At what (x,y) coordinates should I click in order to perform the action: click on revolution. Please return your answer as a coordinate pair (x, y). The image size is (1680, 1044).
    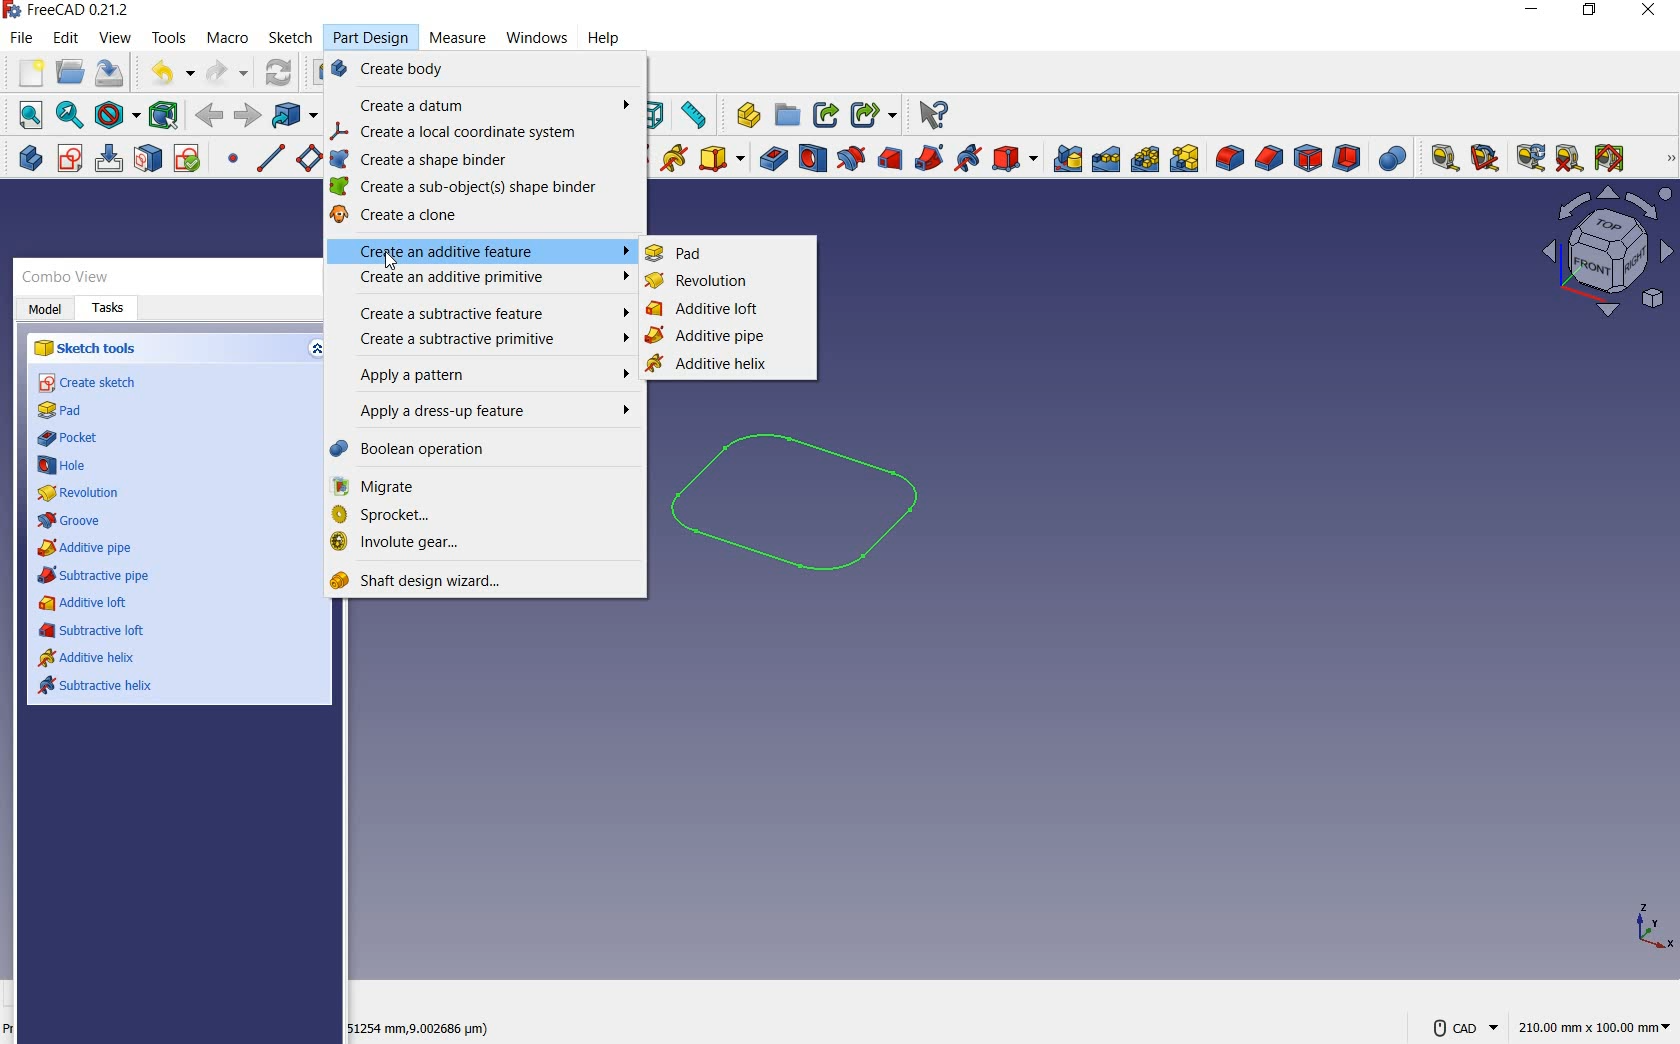
    Looking at the image, I should click on (702, 282).